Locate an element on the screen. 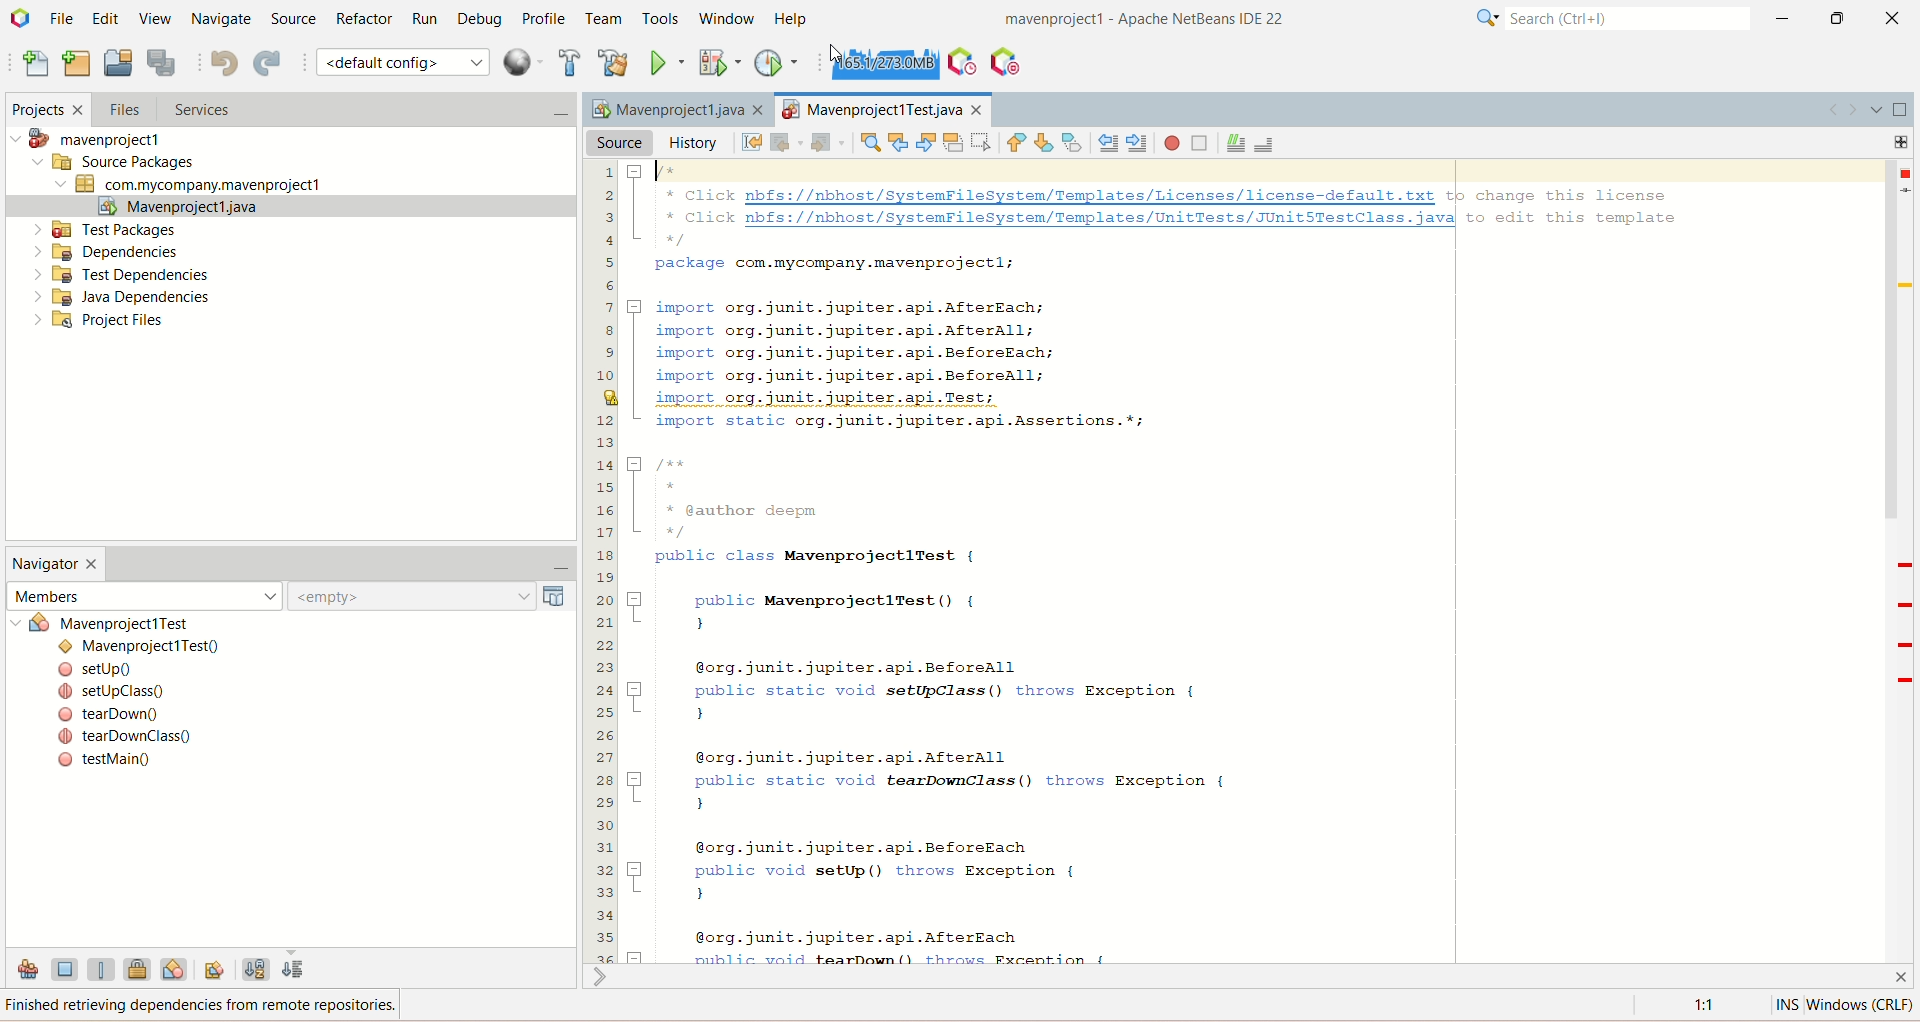 The width and height of the screenshot is (1920, 1022). next bookmark is located at coordinates (1047, 141).